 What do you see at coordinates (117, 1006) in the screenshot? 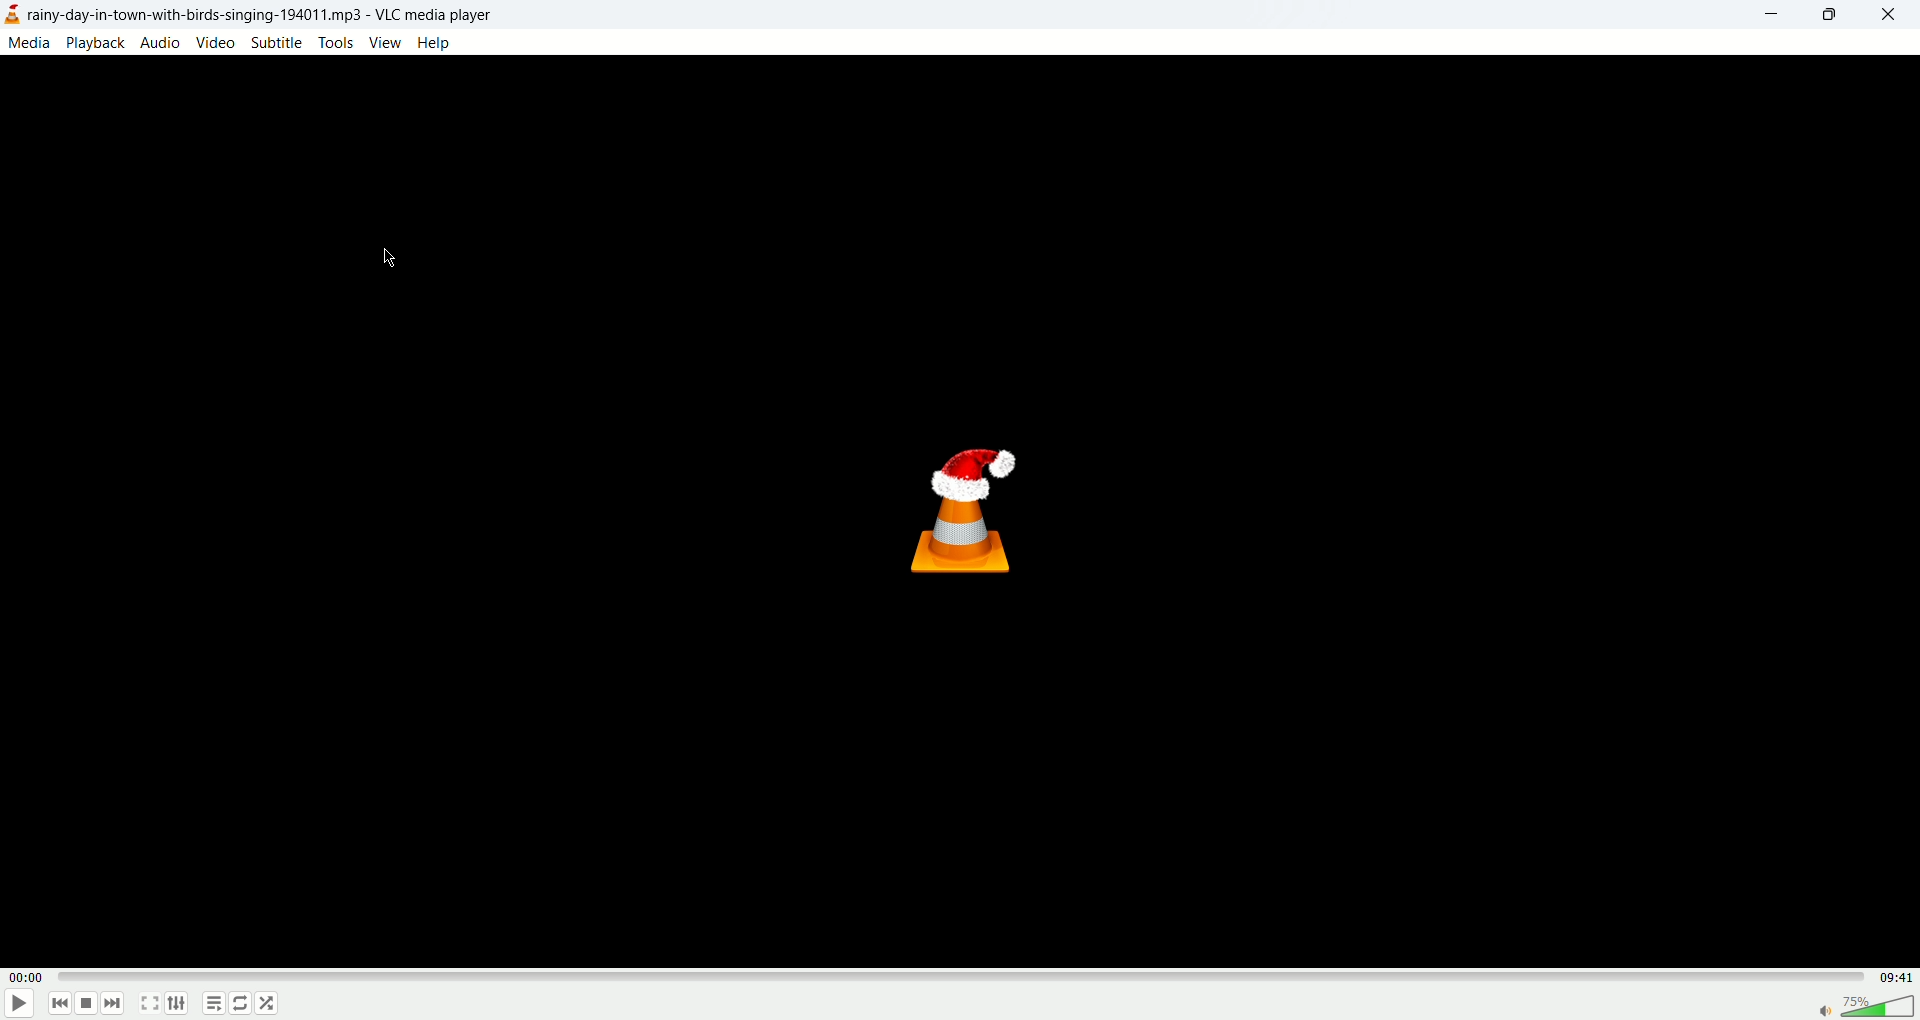
I see `next` at bounding box center [117, 1006].